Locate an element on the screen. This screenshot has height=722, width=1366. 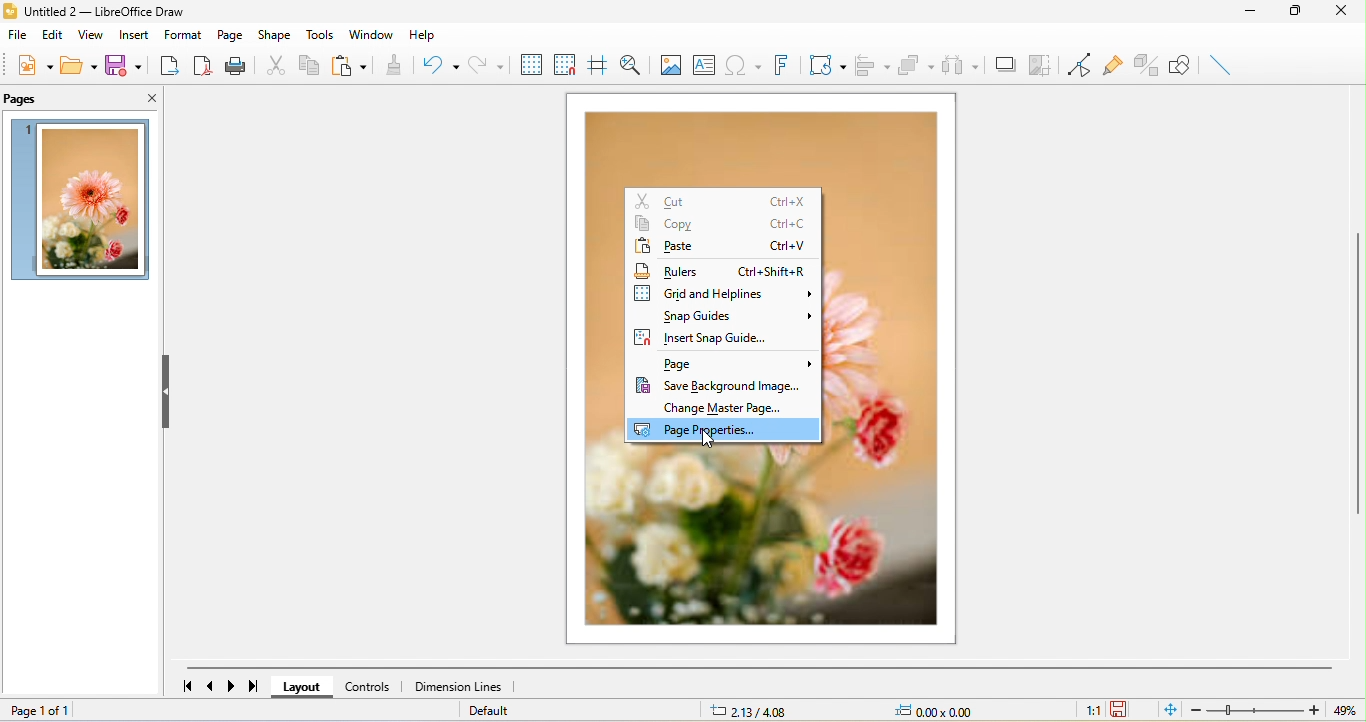
export directly as pdf is located at coordinates (199, 64).